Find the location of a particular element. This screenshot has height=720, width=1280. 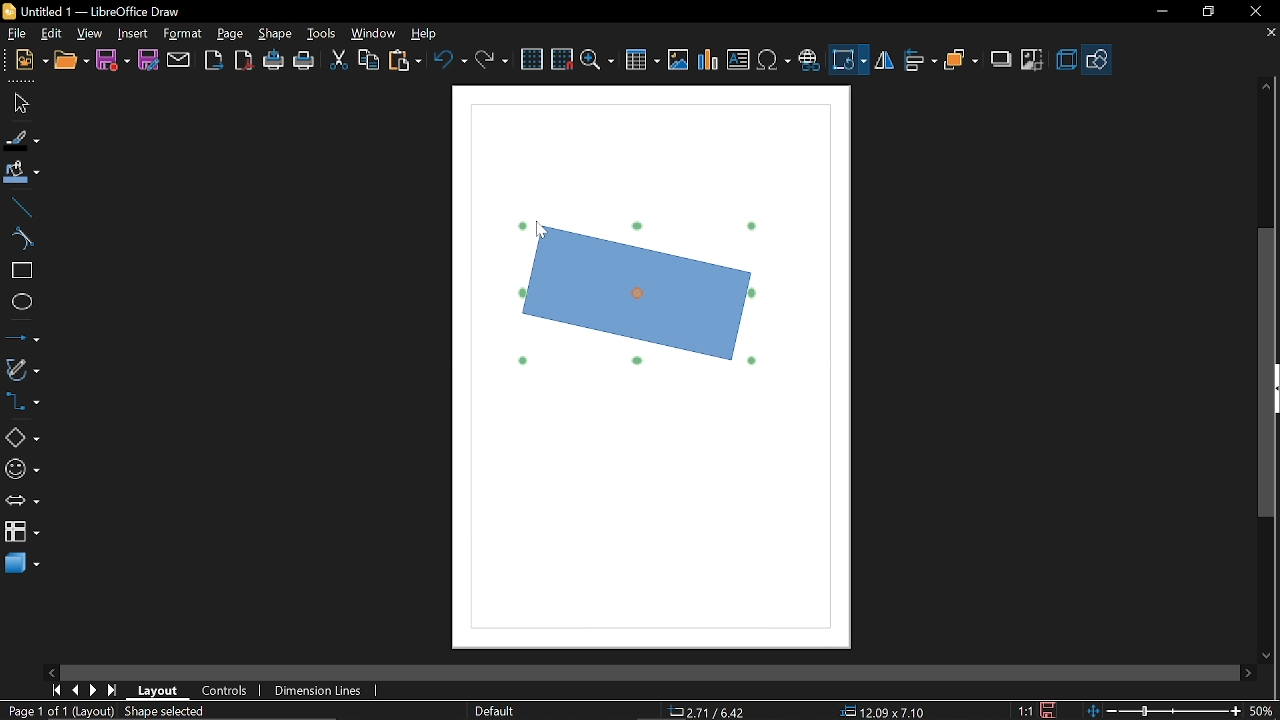

print is located at coordinates (305, 62).